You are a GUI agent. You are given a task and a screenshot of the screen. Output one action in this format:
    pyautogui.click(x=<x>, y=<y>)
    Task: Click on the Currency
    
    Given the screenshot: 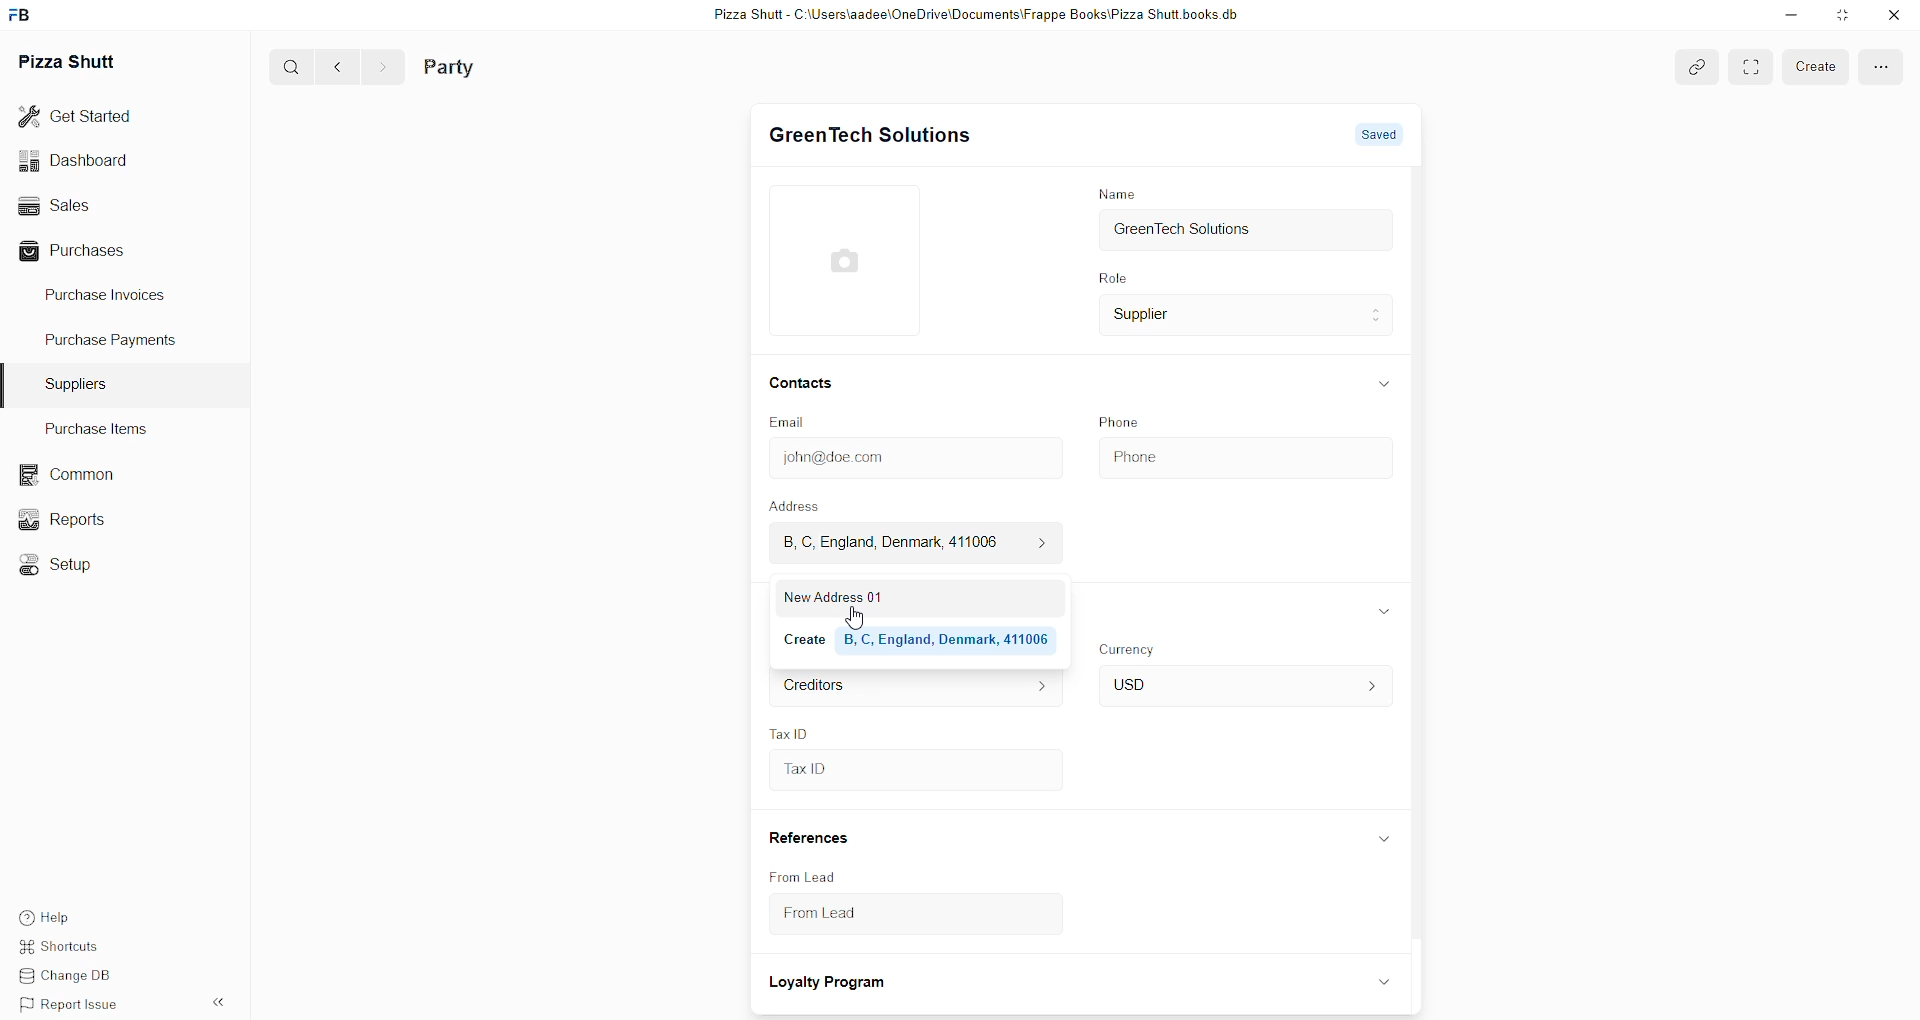 What is the action you would take?
    pyautogui.click(x=1131, y=648)
    